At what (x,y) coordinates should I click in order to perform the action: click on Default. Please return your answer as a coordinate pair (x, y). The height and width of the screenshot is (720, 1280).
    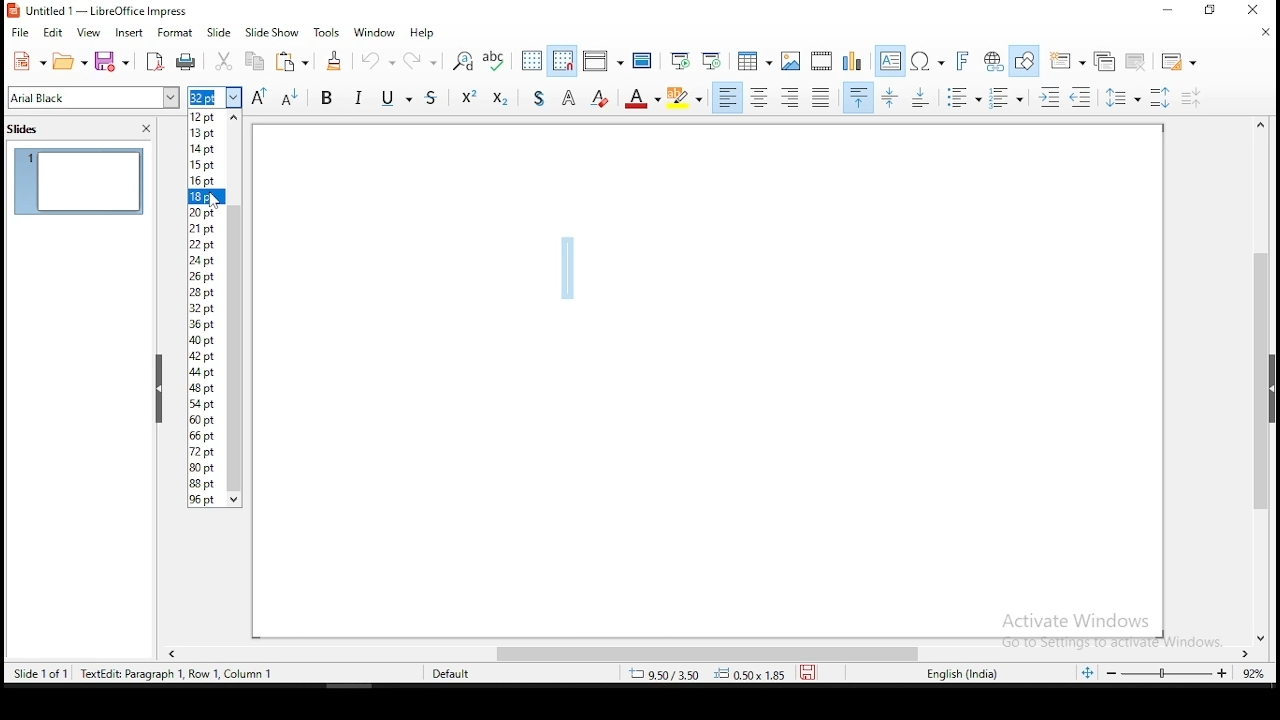
    Looking at the image, I should click on (460, 672).